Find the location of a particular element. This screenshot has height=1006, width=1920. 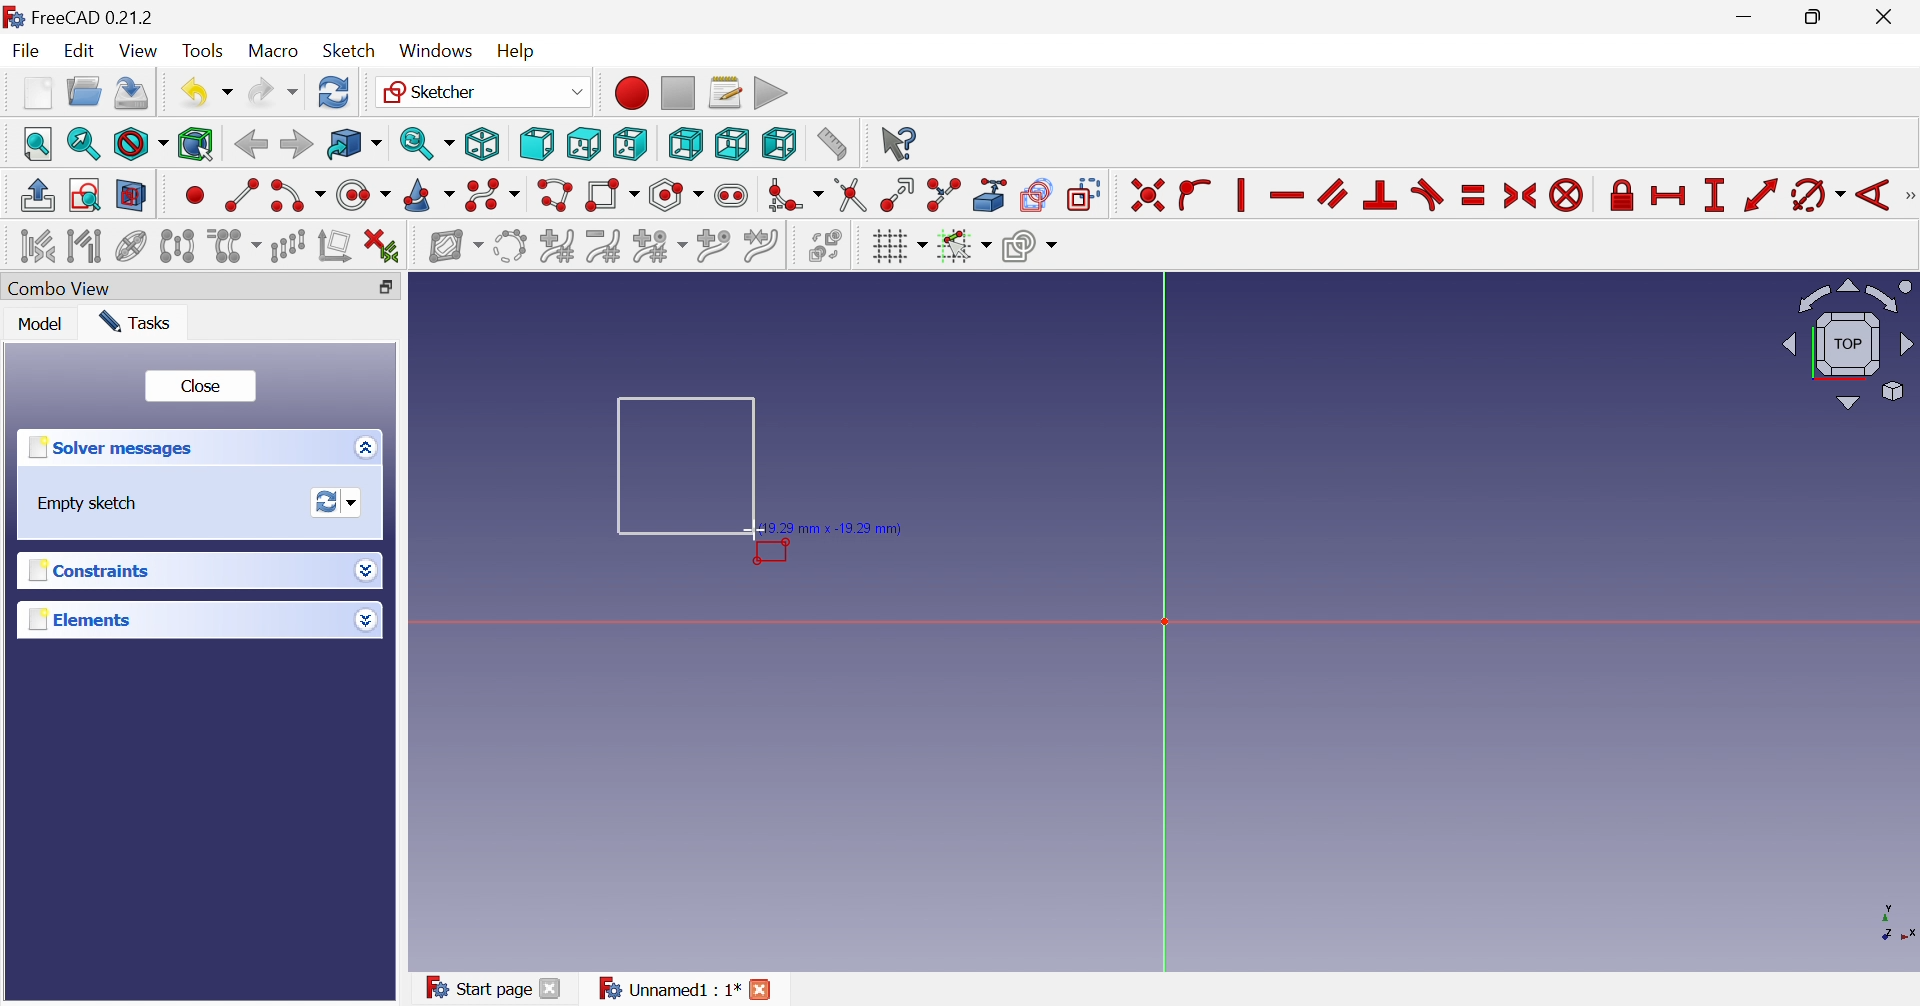

Create circle is located at coordinates (362, 196).